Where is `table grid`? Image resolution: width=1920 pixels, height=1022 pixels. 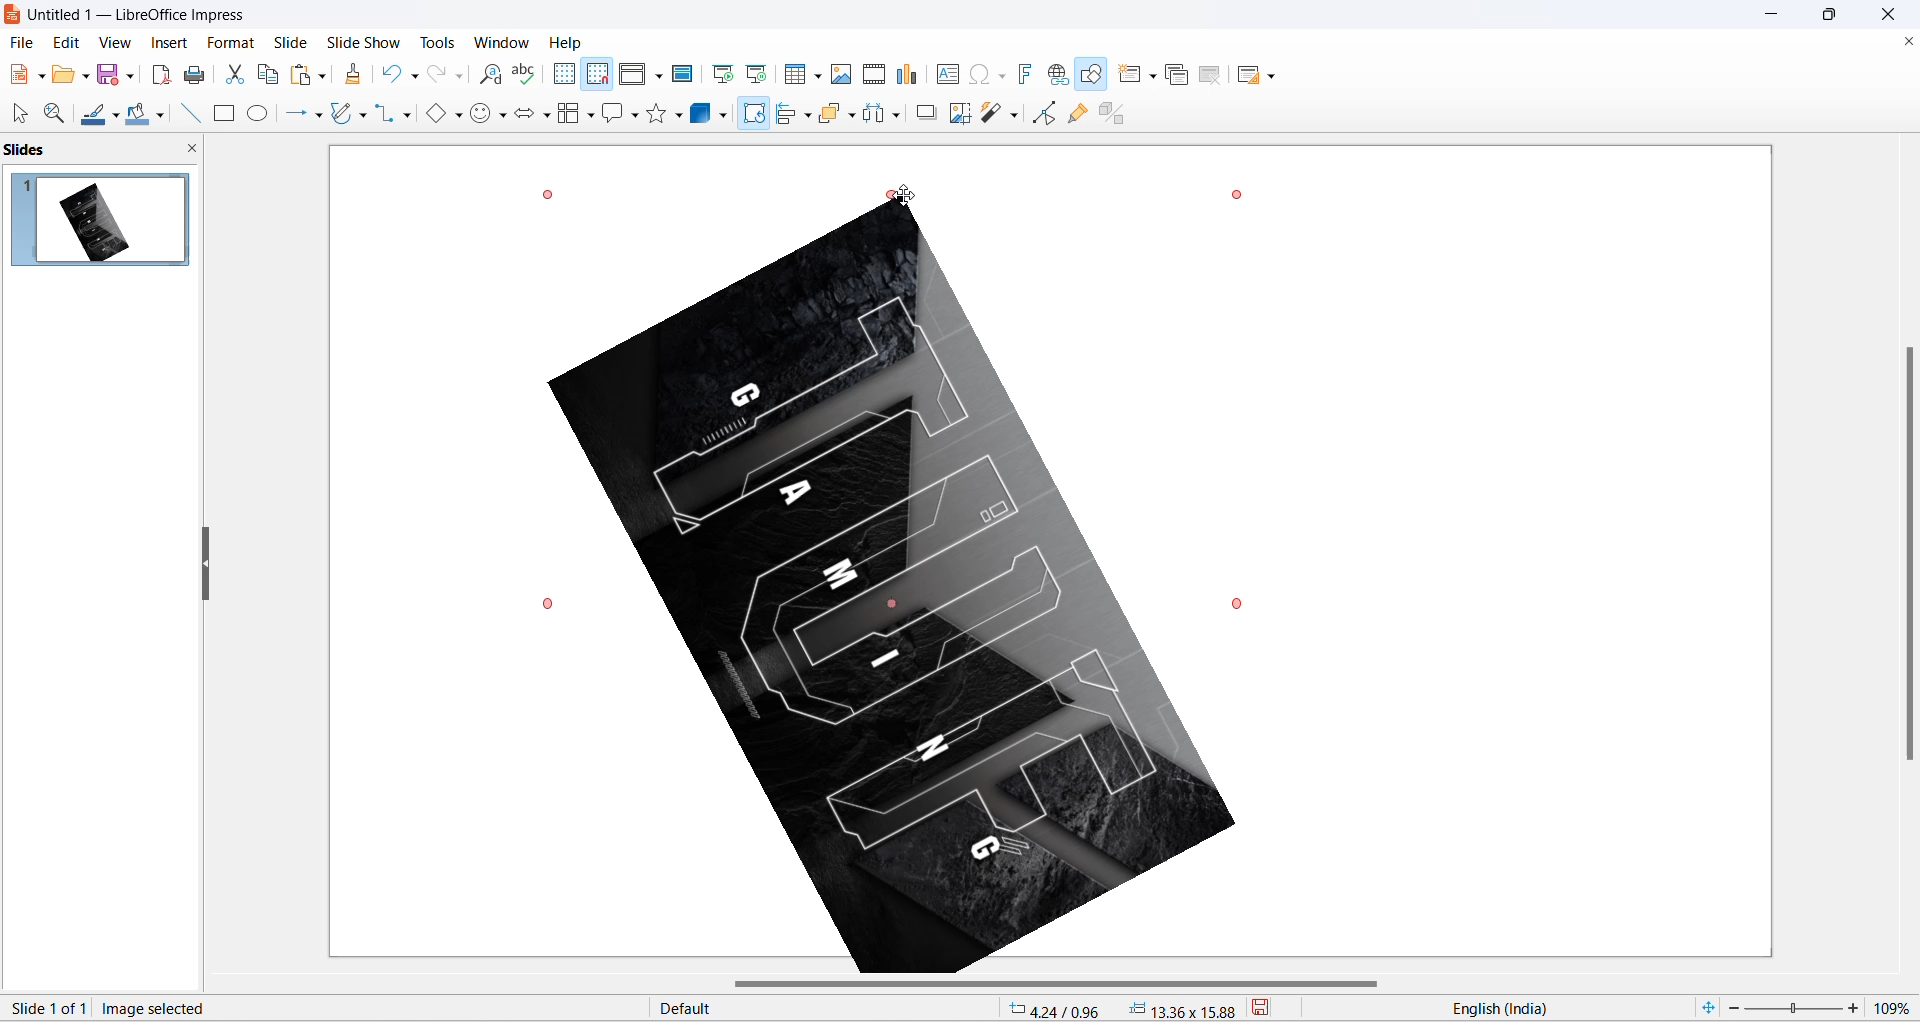
table grid is located at coordinates (819, 76).